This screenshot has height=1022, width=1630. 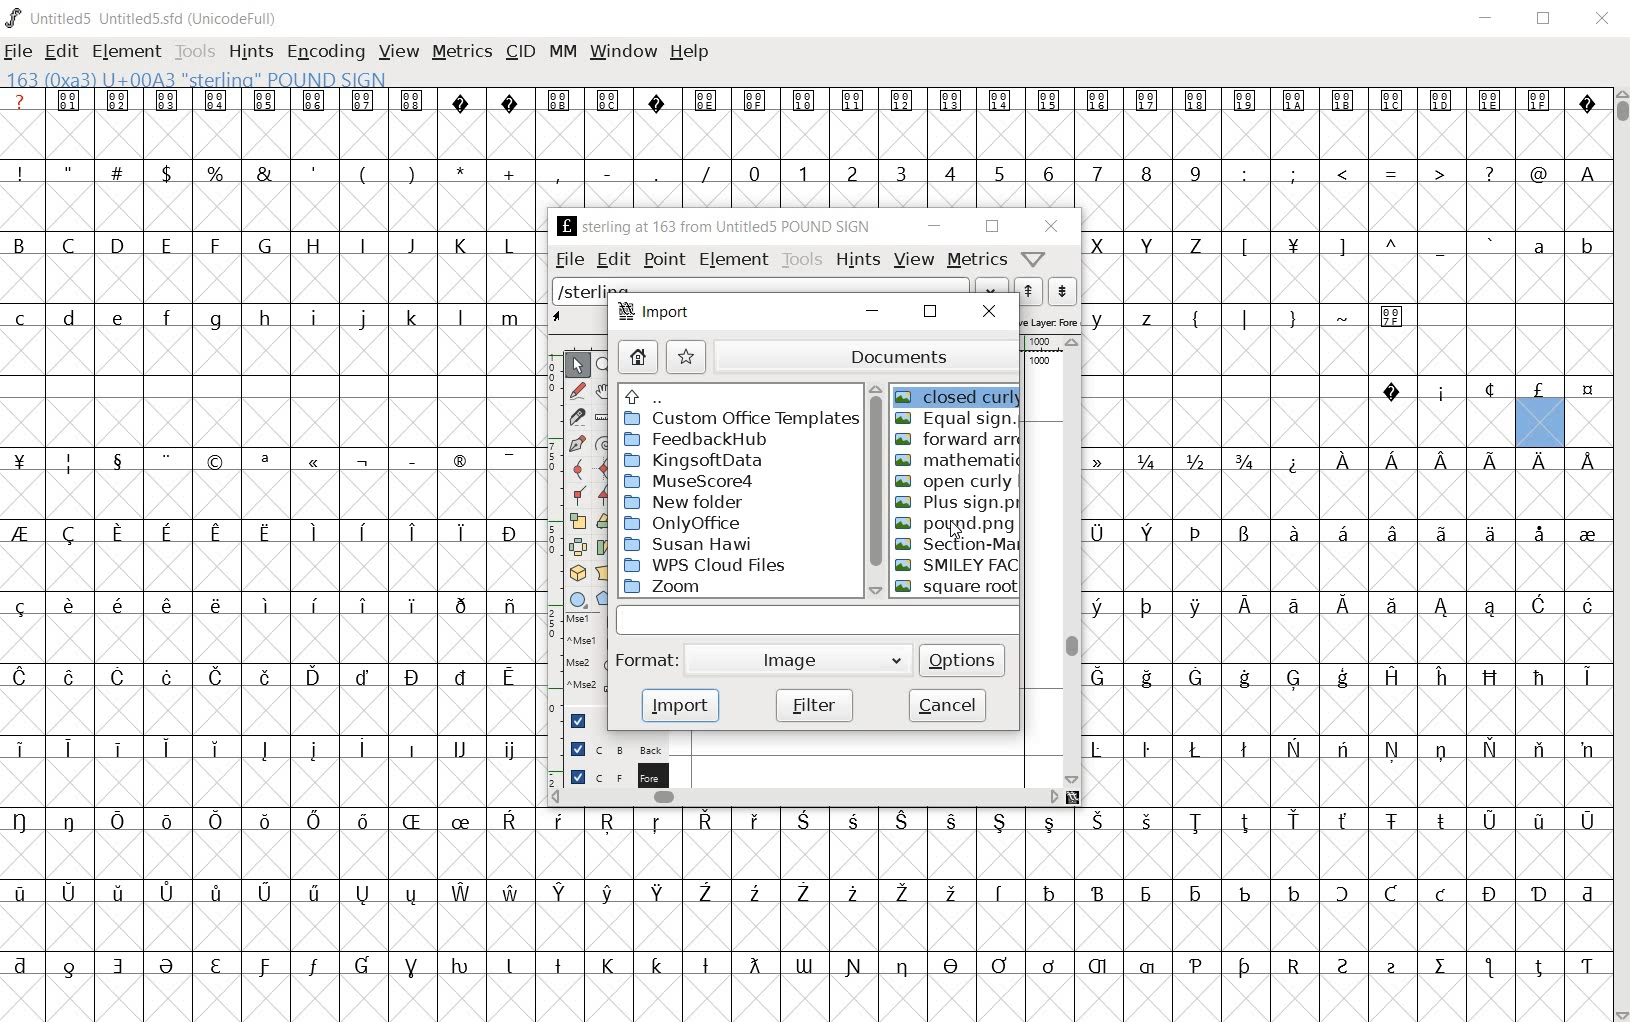 What do you see at coordinates (753, 821) in the screenshot?
I see `Symbol` at bounding box center [753, 821].